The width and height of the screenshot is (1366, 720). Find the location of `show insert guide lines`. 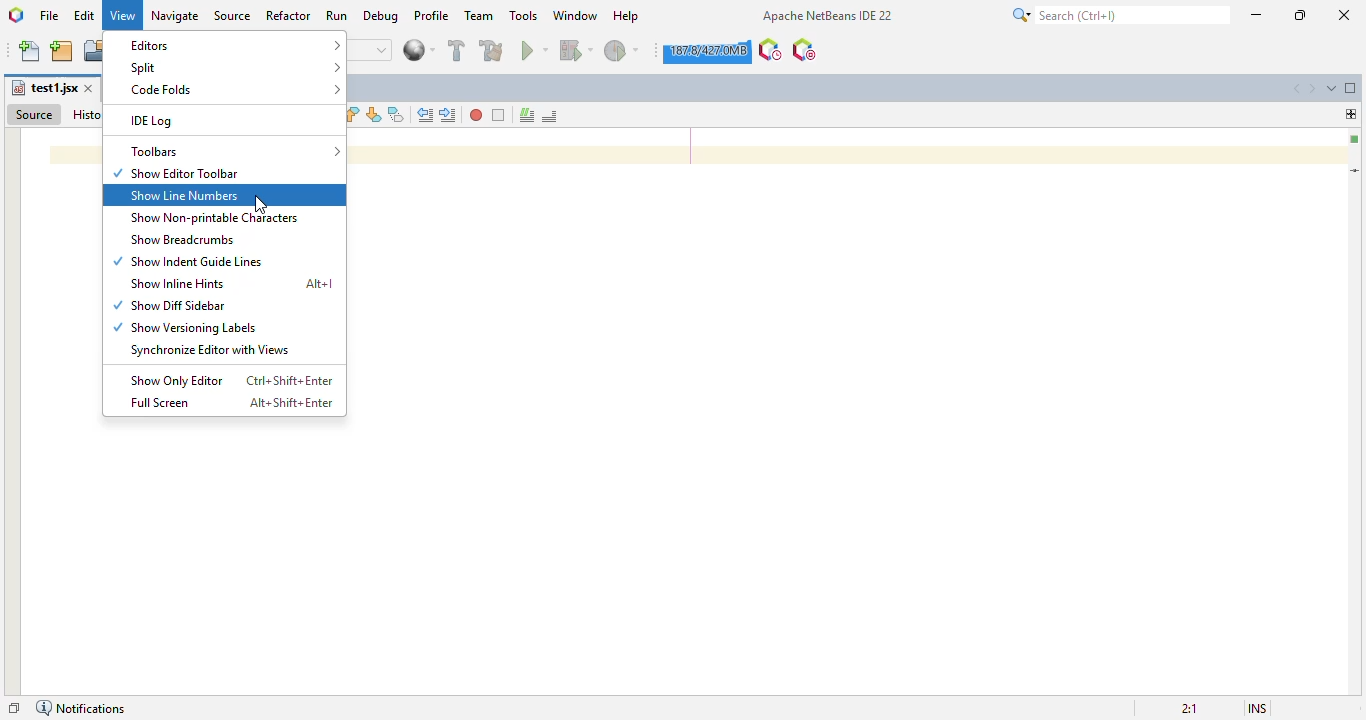

show insert guide lines is located at coordinates (188, 262).